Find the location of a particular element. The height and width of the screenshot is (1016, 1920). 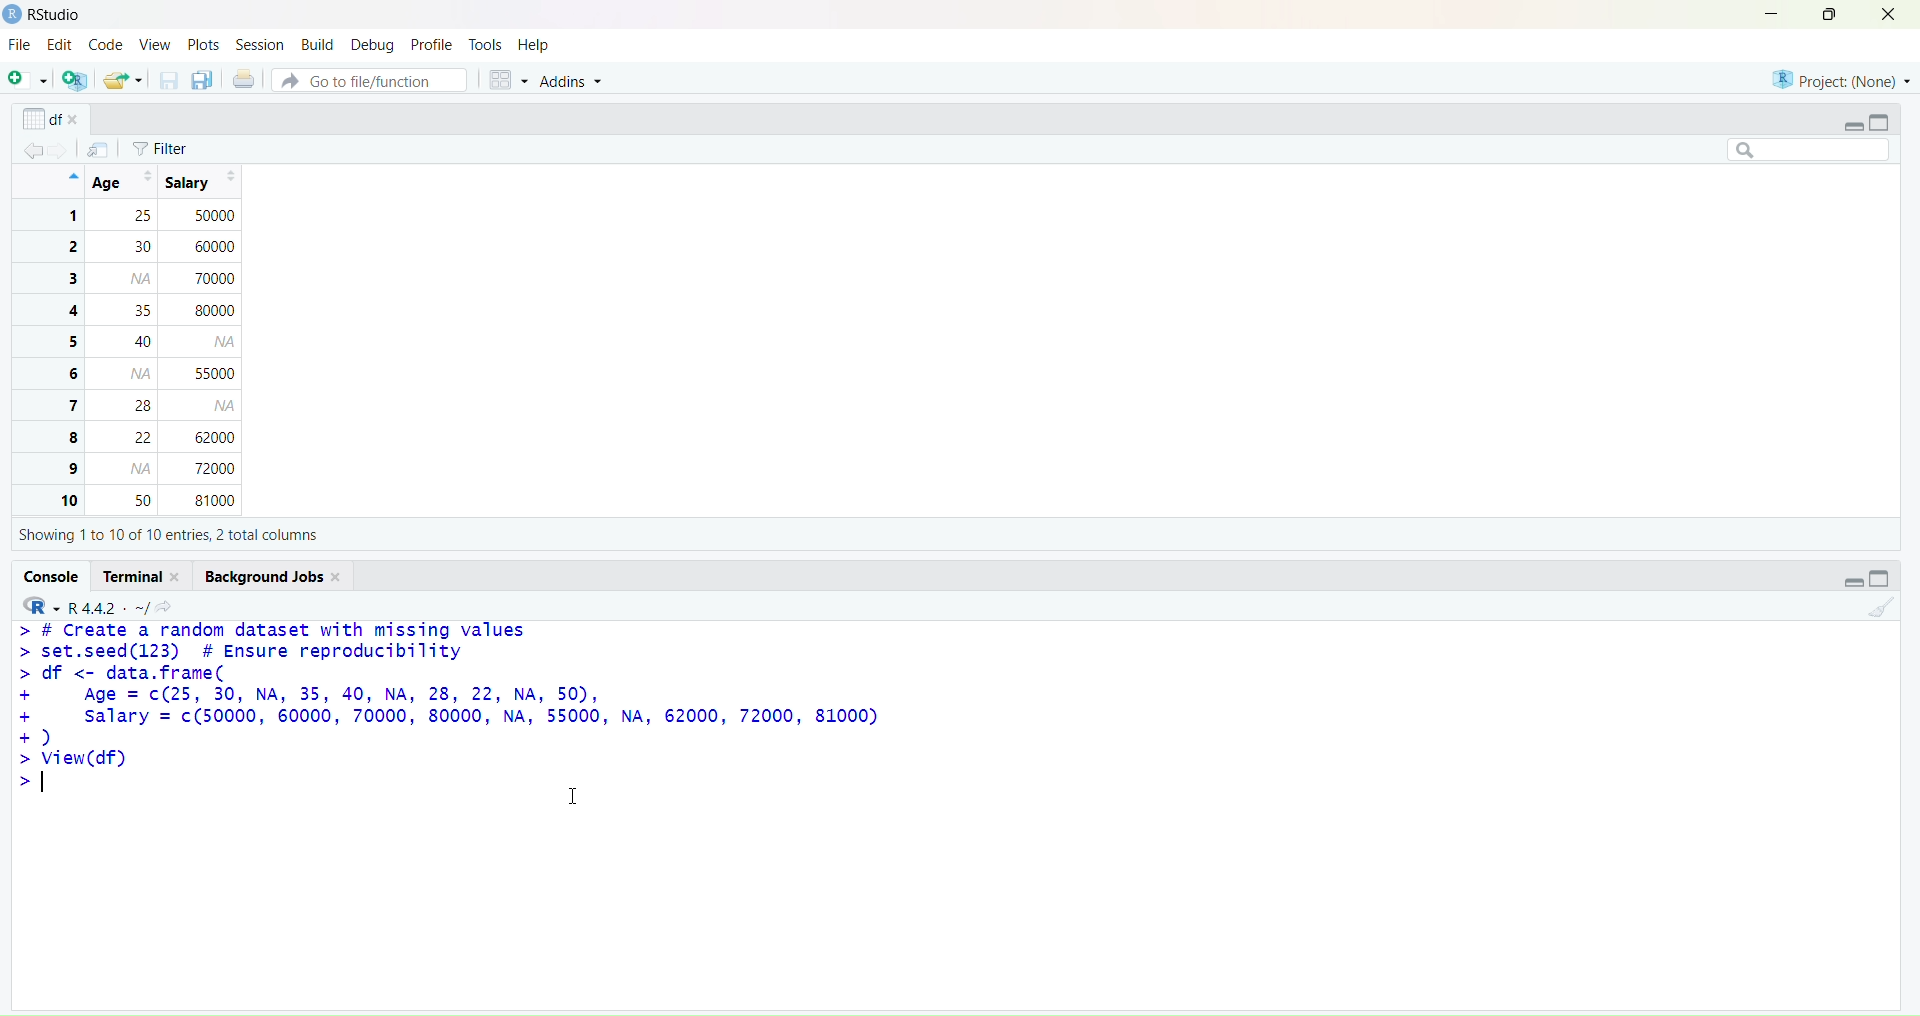

collapse is located at coordinates (1882, 120).